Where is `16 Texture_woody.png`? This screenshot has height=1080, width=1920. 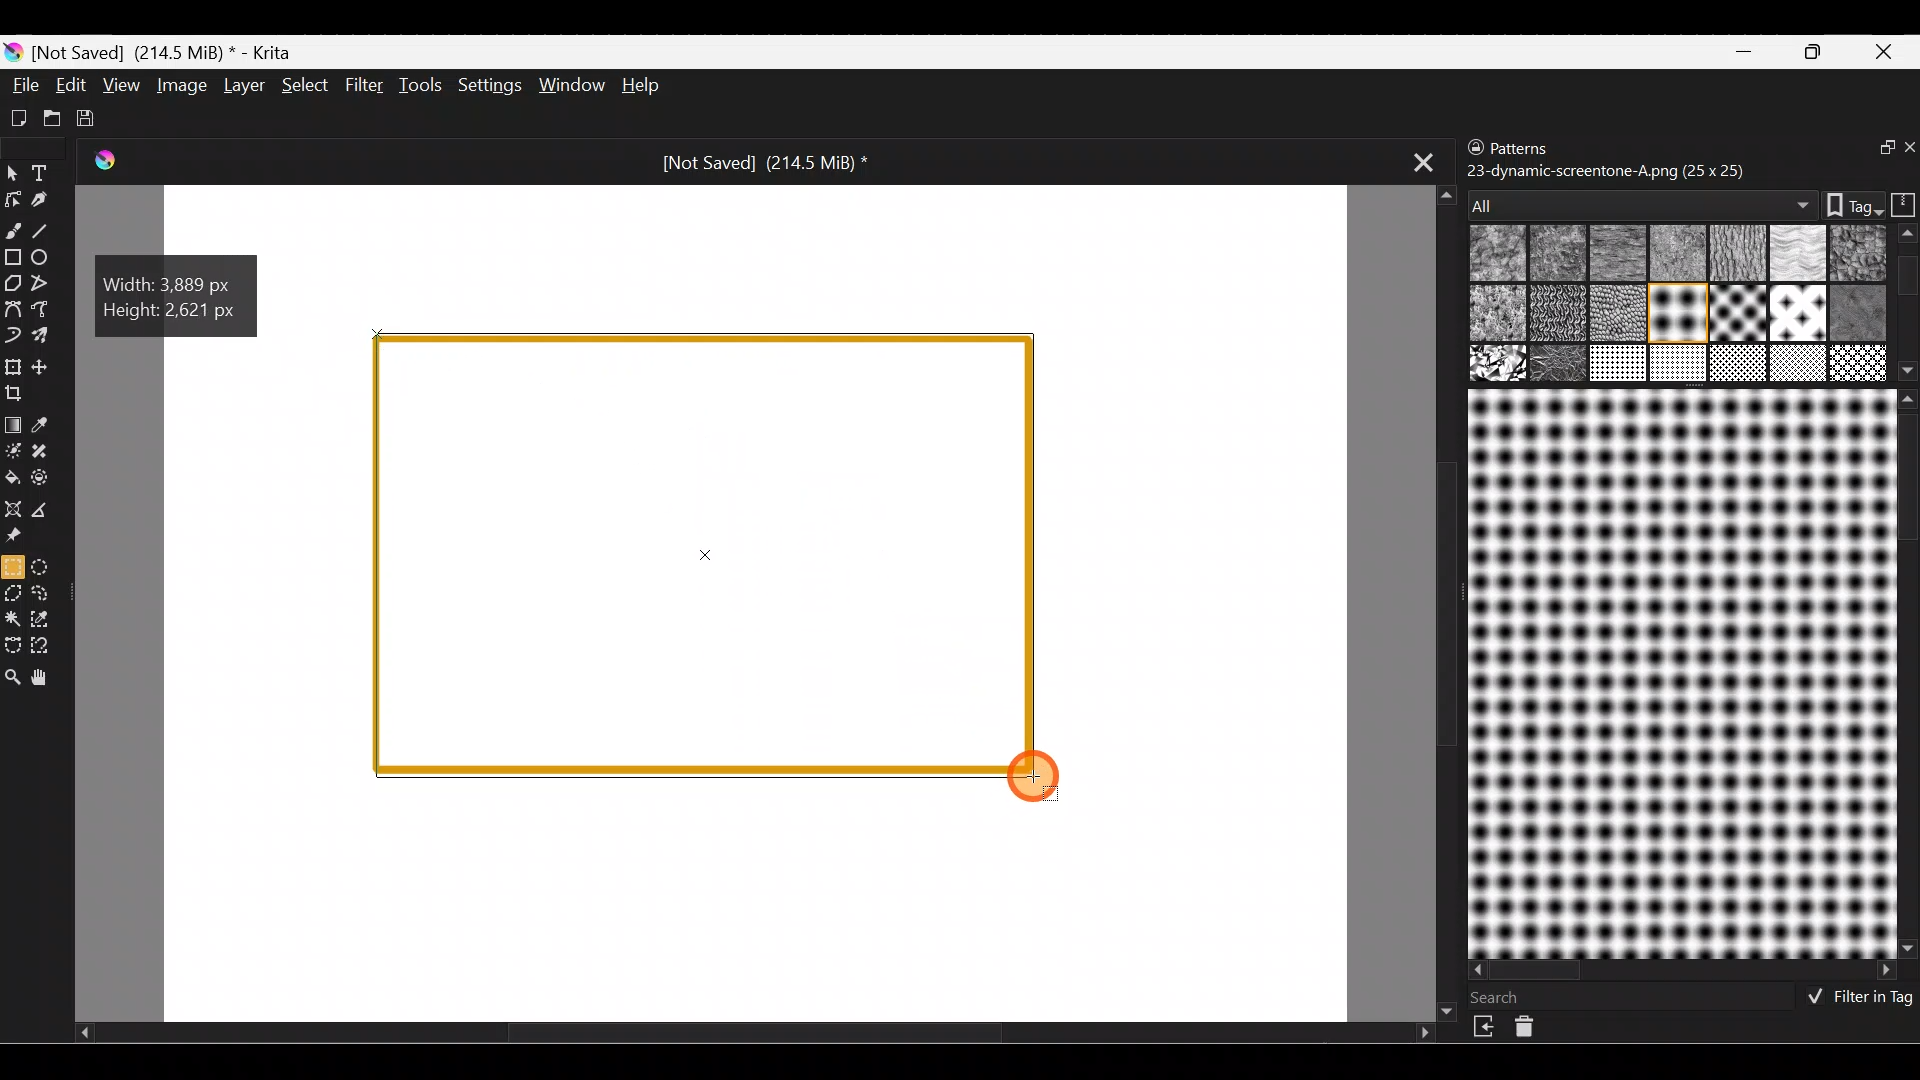
16 Texture_woody.png is located at coordinates (1620, 365).